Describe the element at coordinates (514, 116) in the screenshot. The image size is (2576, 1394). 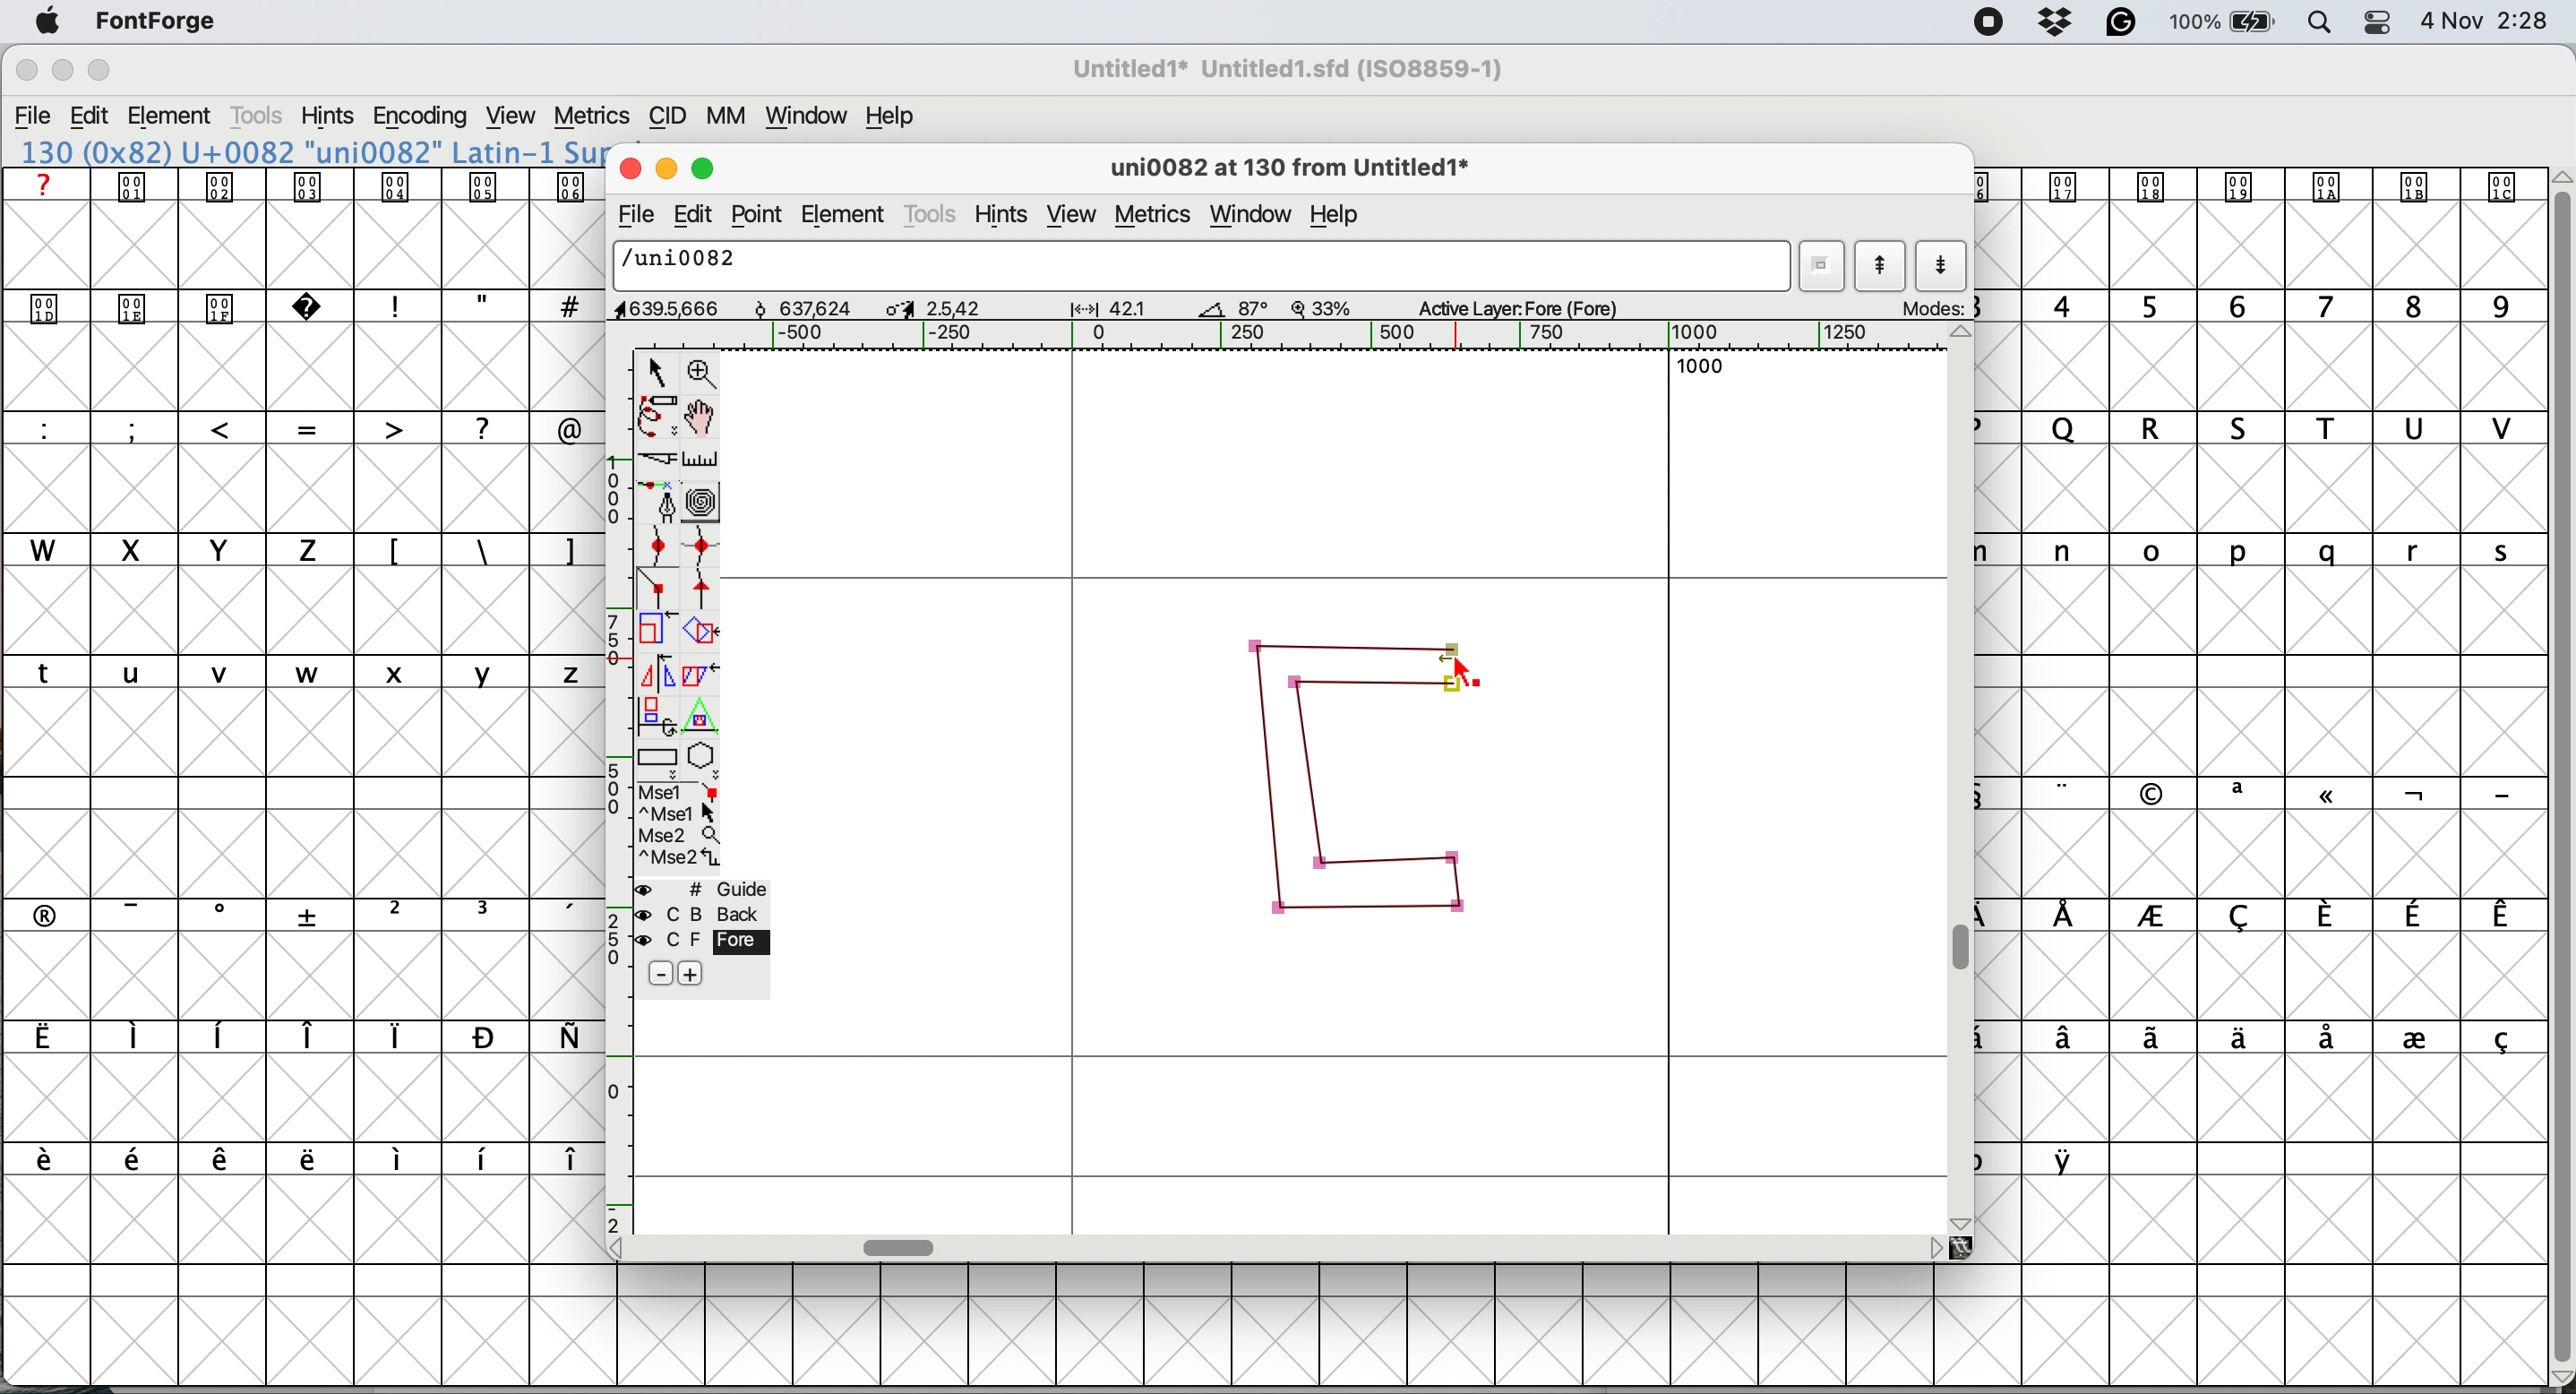
I see `view` at that location.